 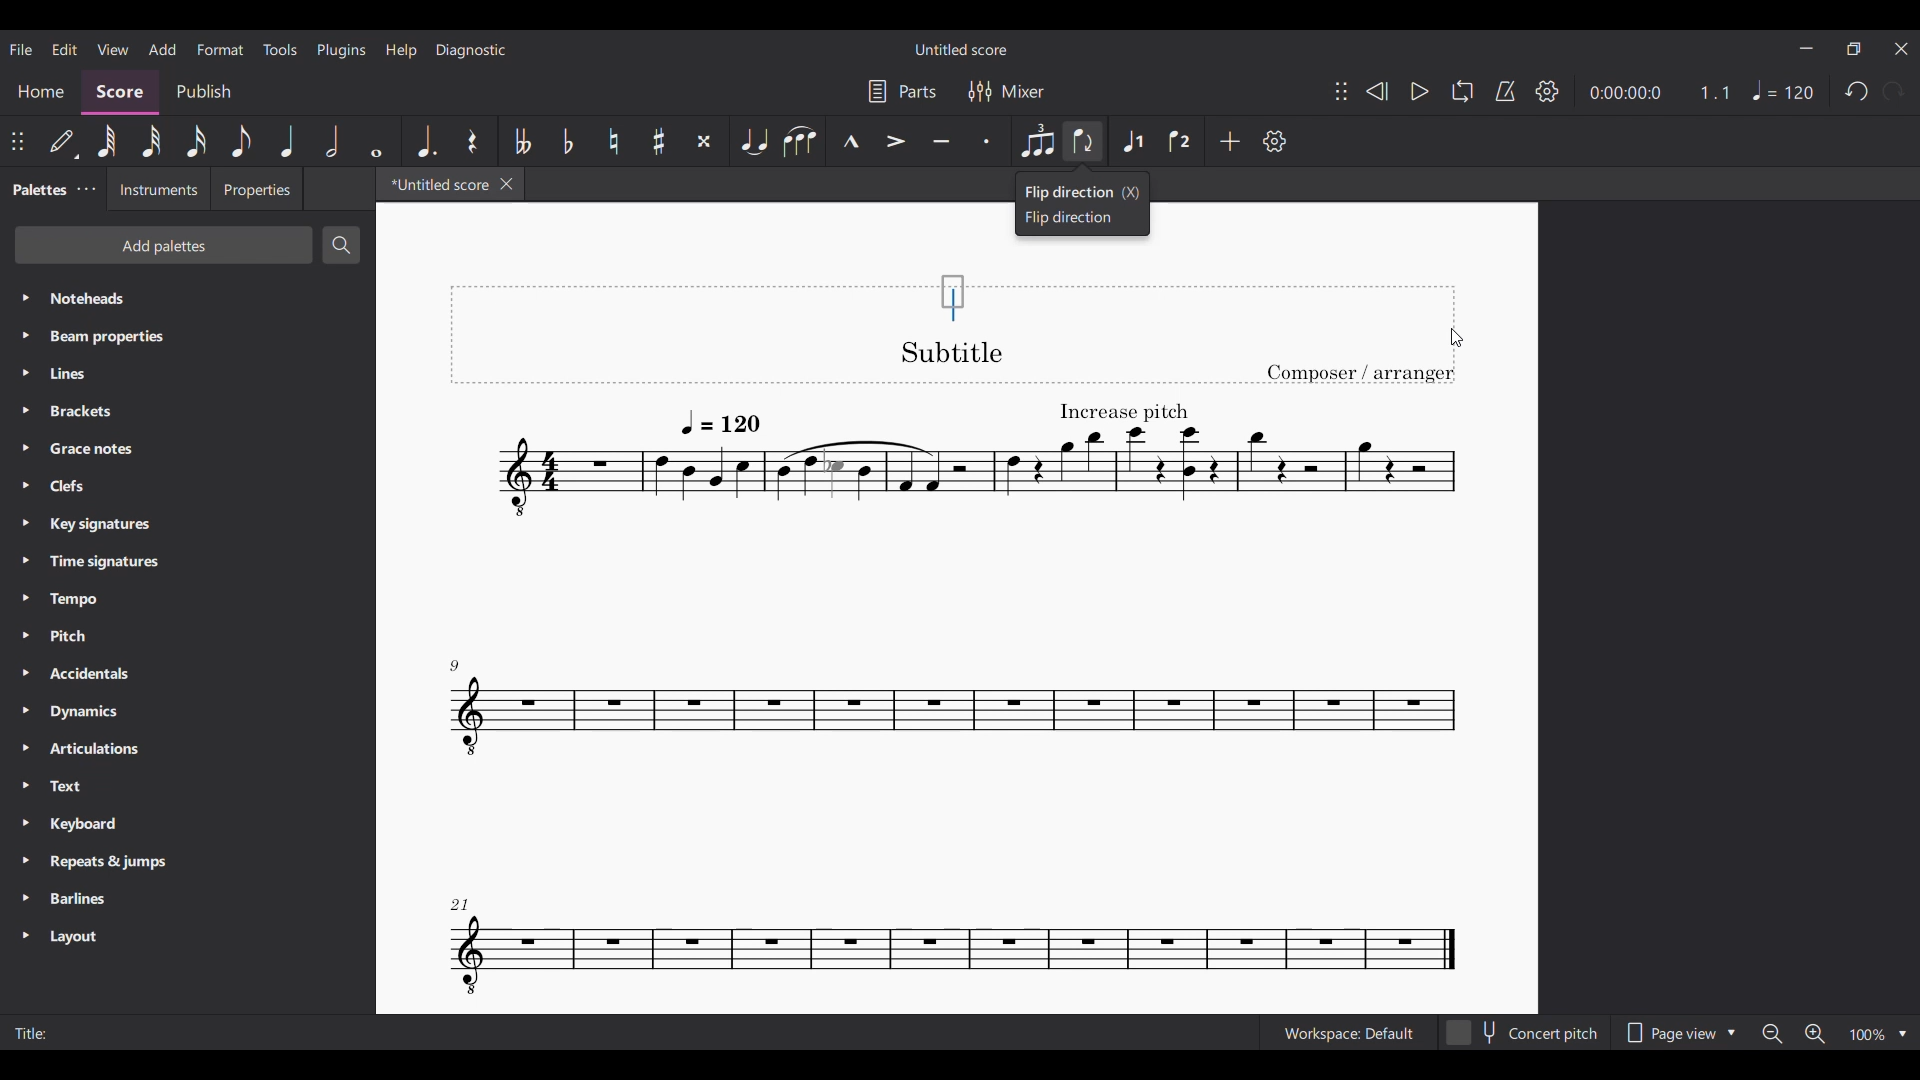 I want to click on Barlines, so click(x=189, y=900).